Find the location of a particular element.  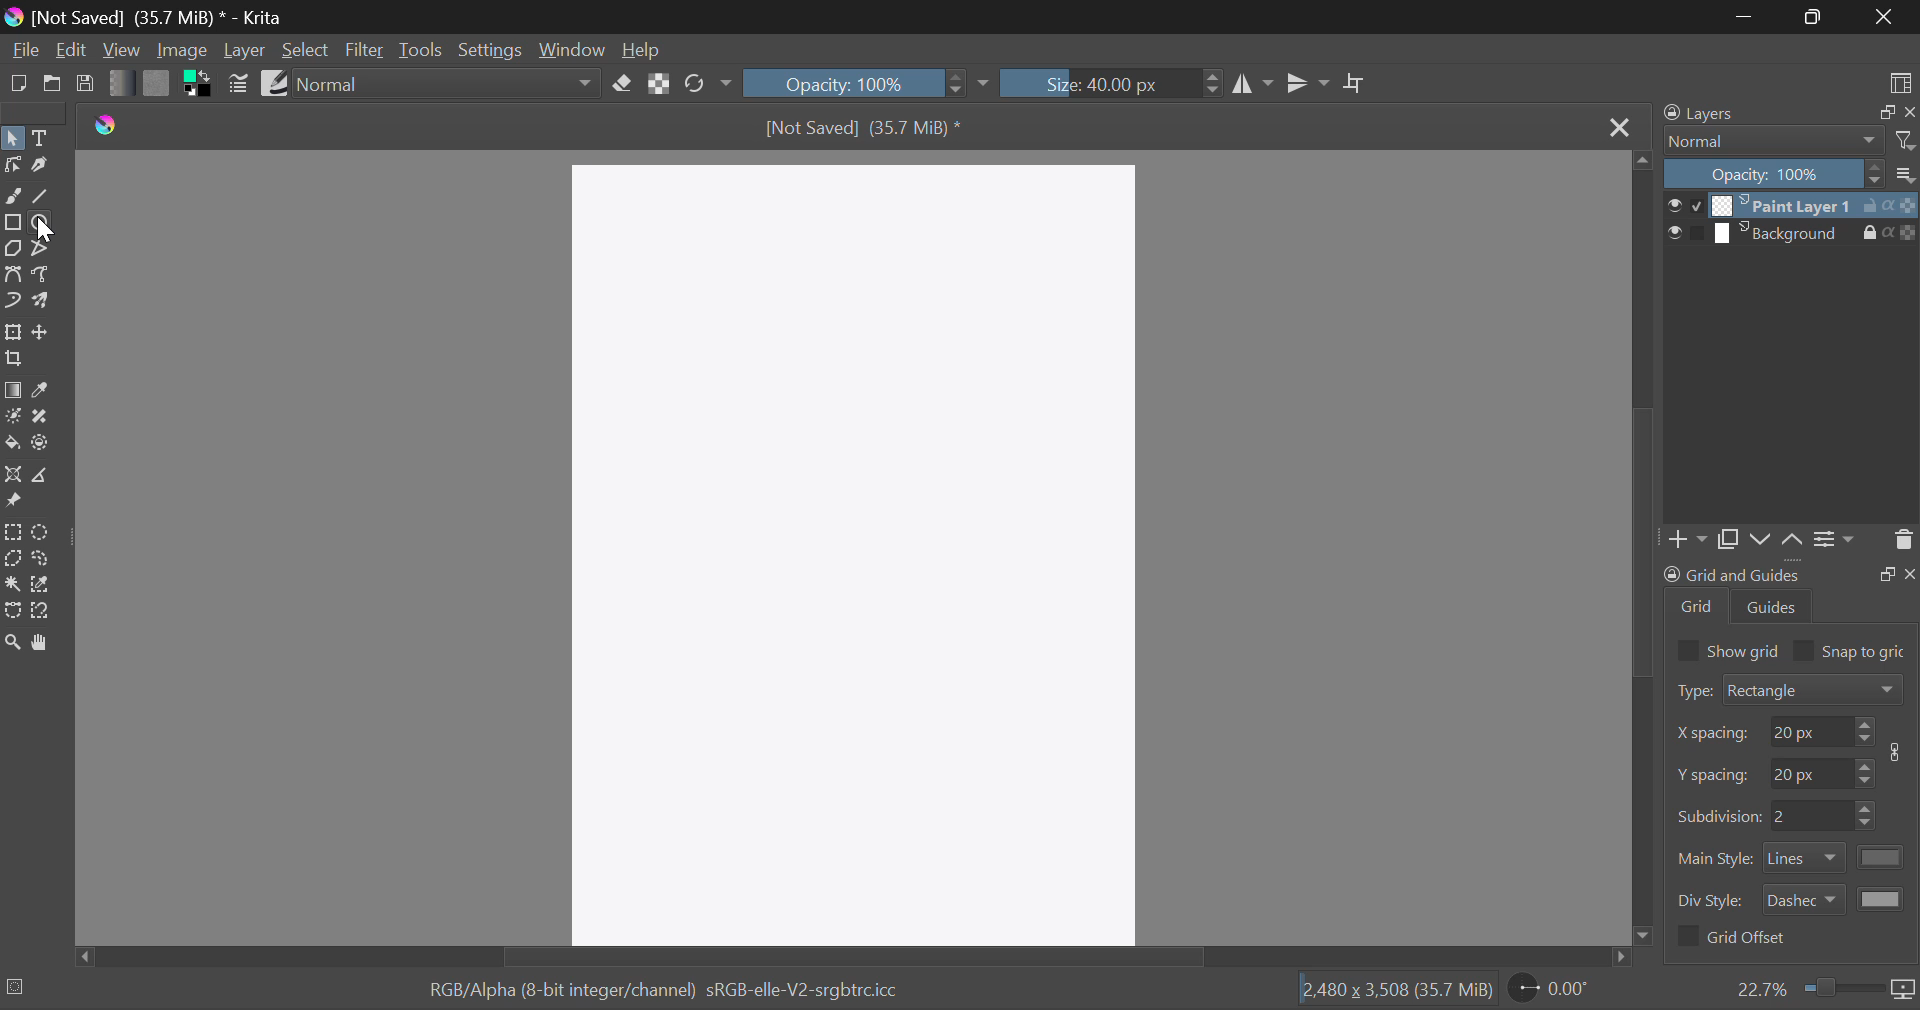

Freehand Path Tool is located at coordinates (42, 273).